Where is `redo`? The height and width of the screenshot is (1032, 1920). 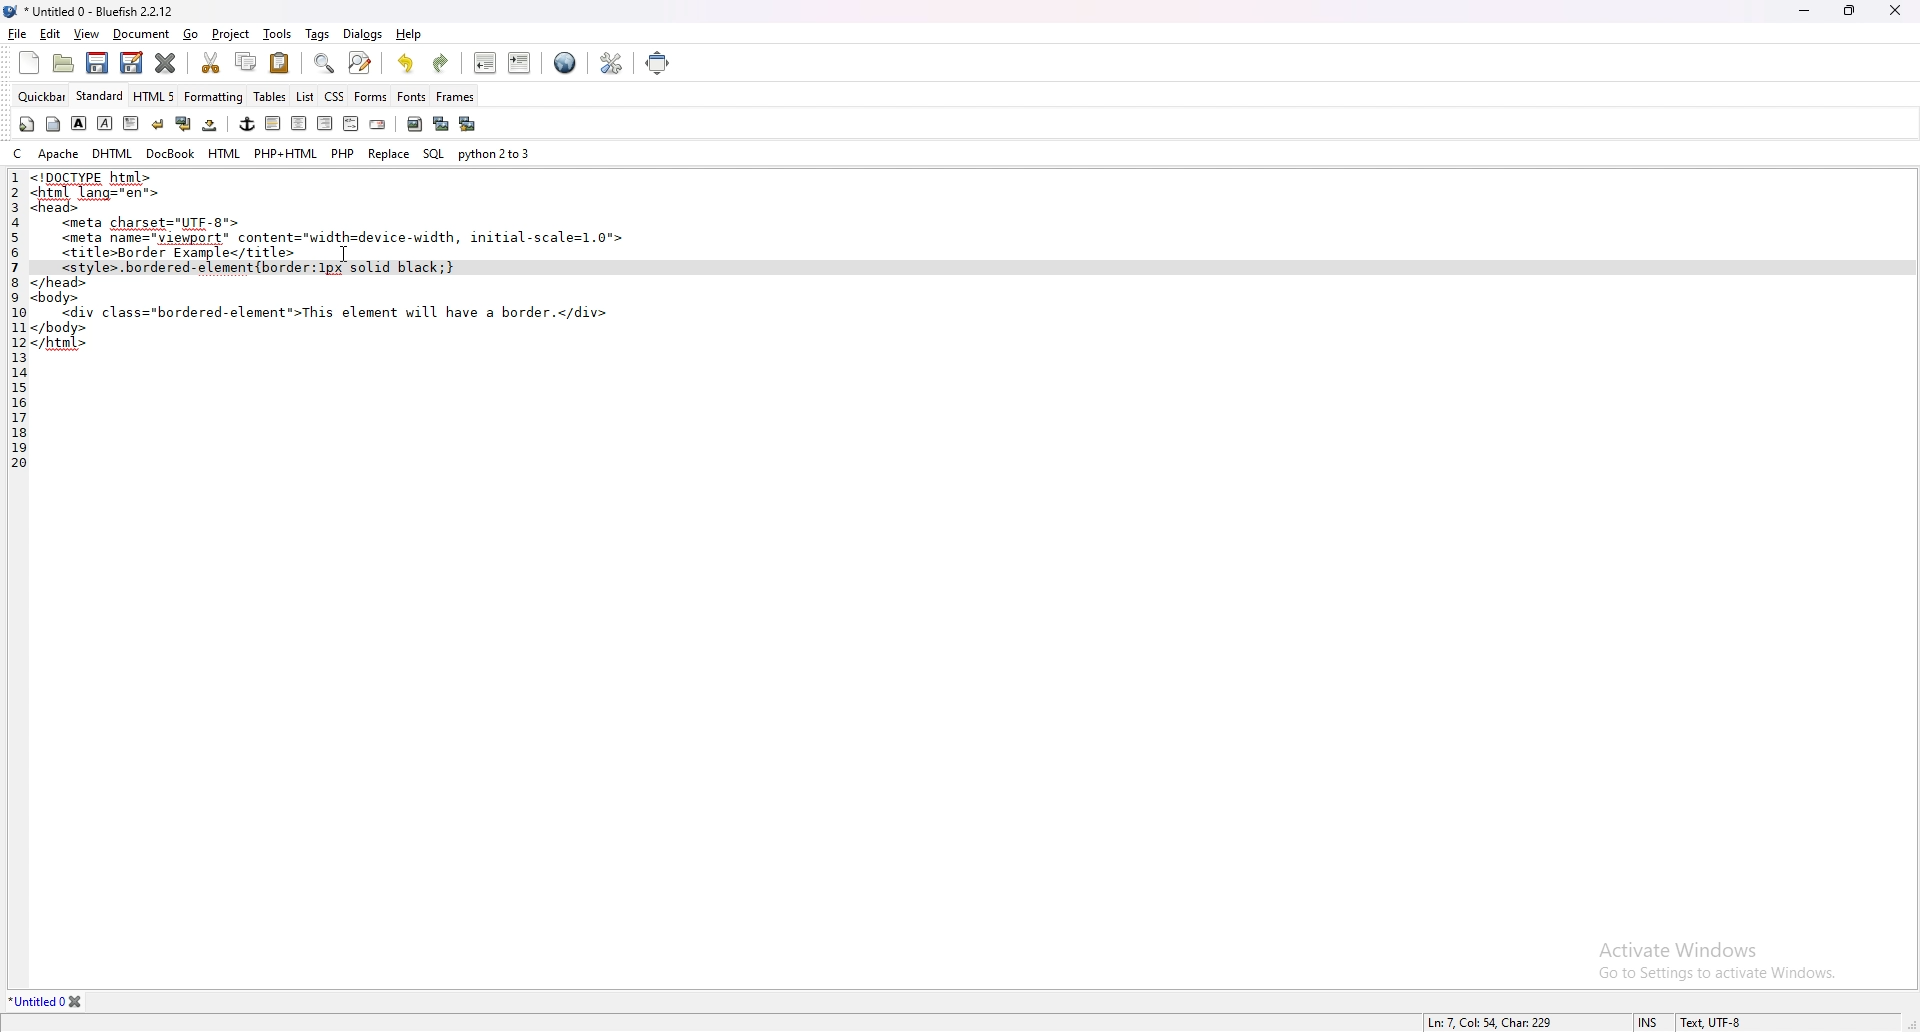 redo is located at coordinates (439, 64).